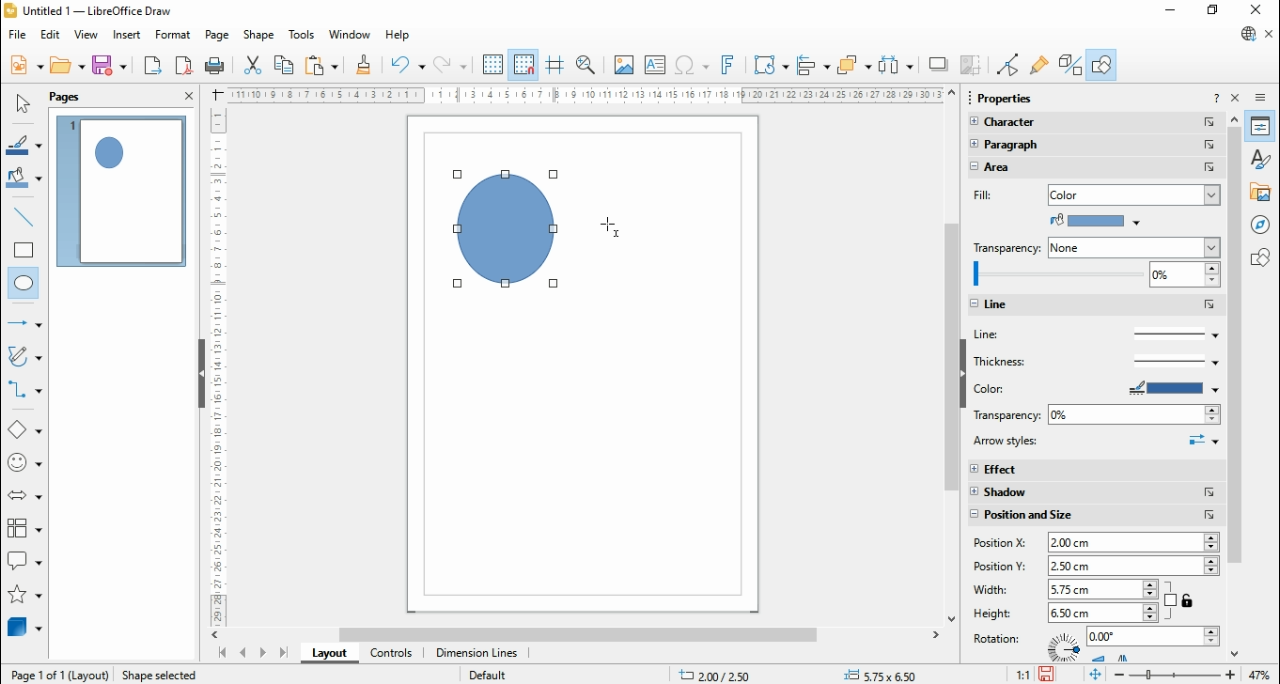 The image size is (1280, 684). Describe the element at coordinates (1096, 146) in the screenshot. I see `paragraph` at that location.